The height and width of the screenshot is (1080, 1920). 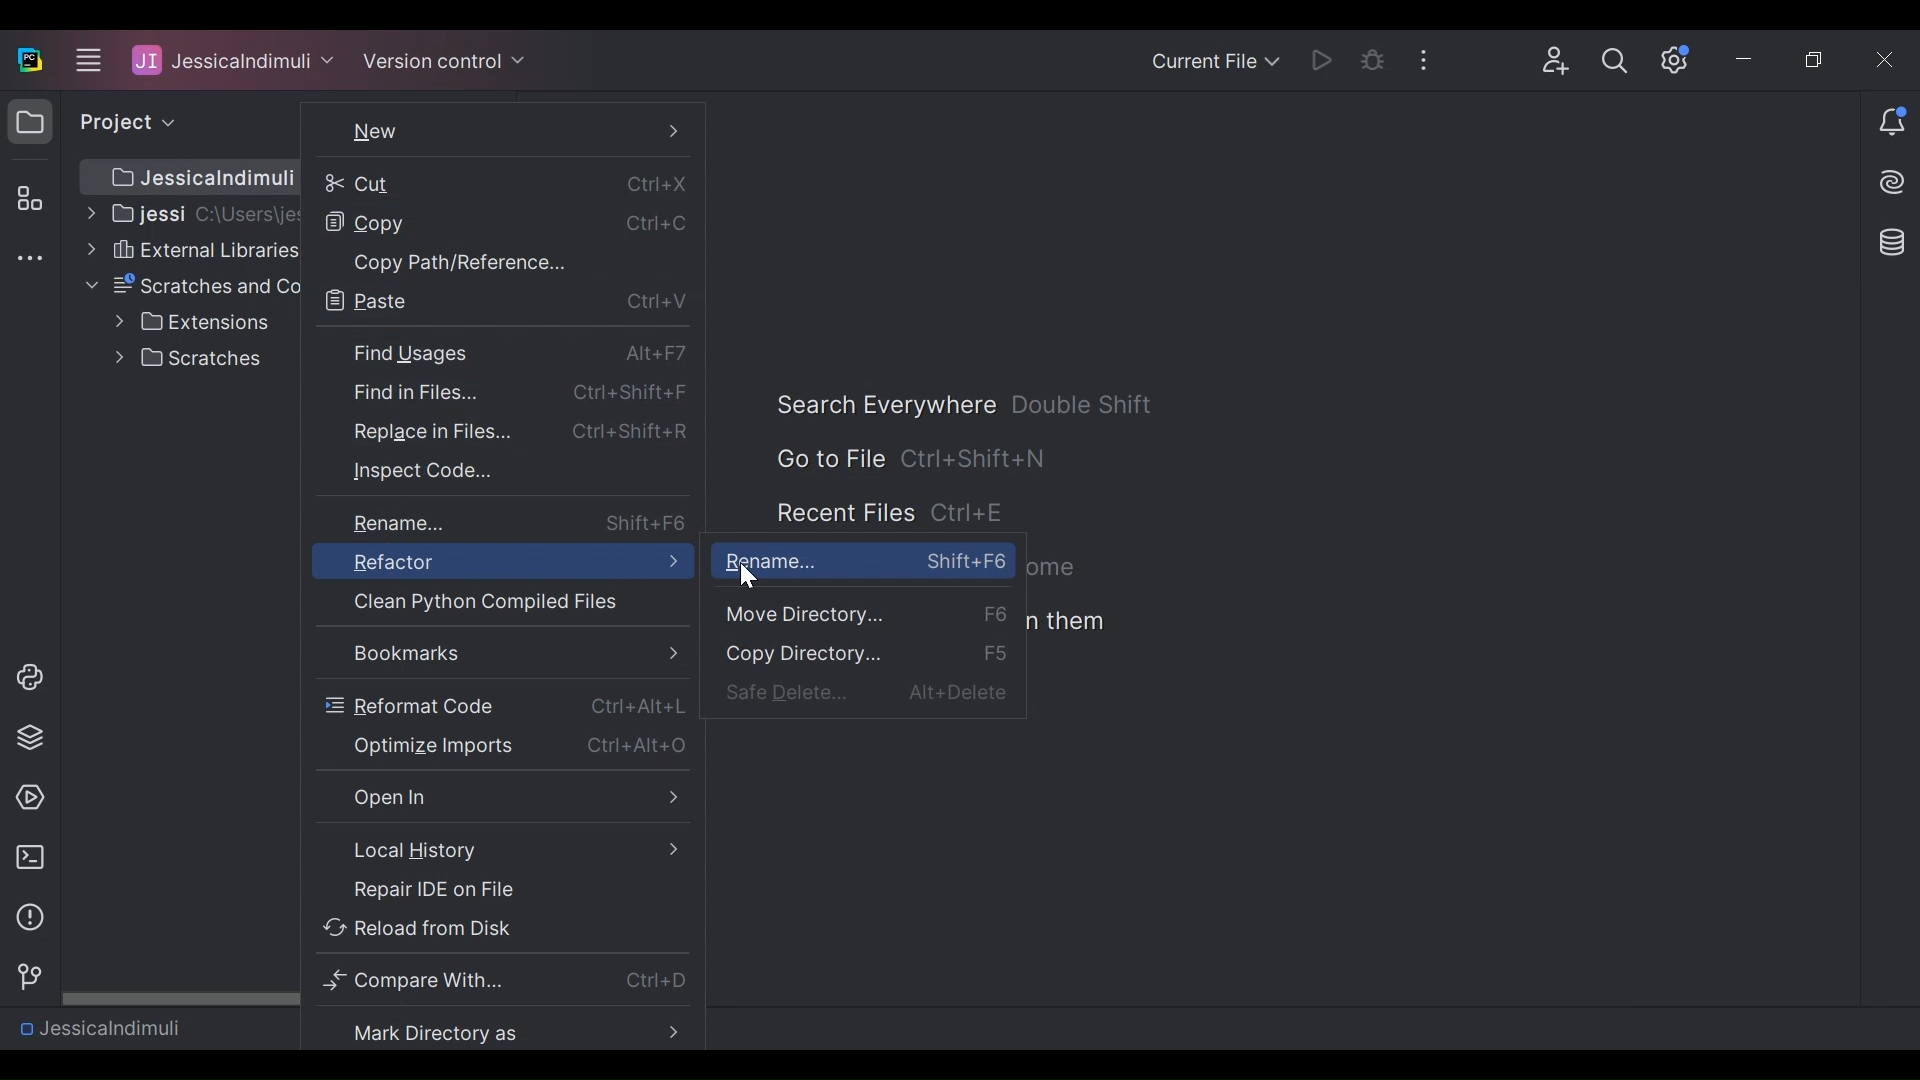 I want to click on Scratches, so click(x=193, y=358).